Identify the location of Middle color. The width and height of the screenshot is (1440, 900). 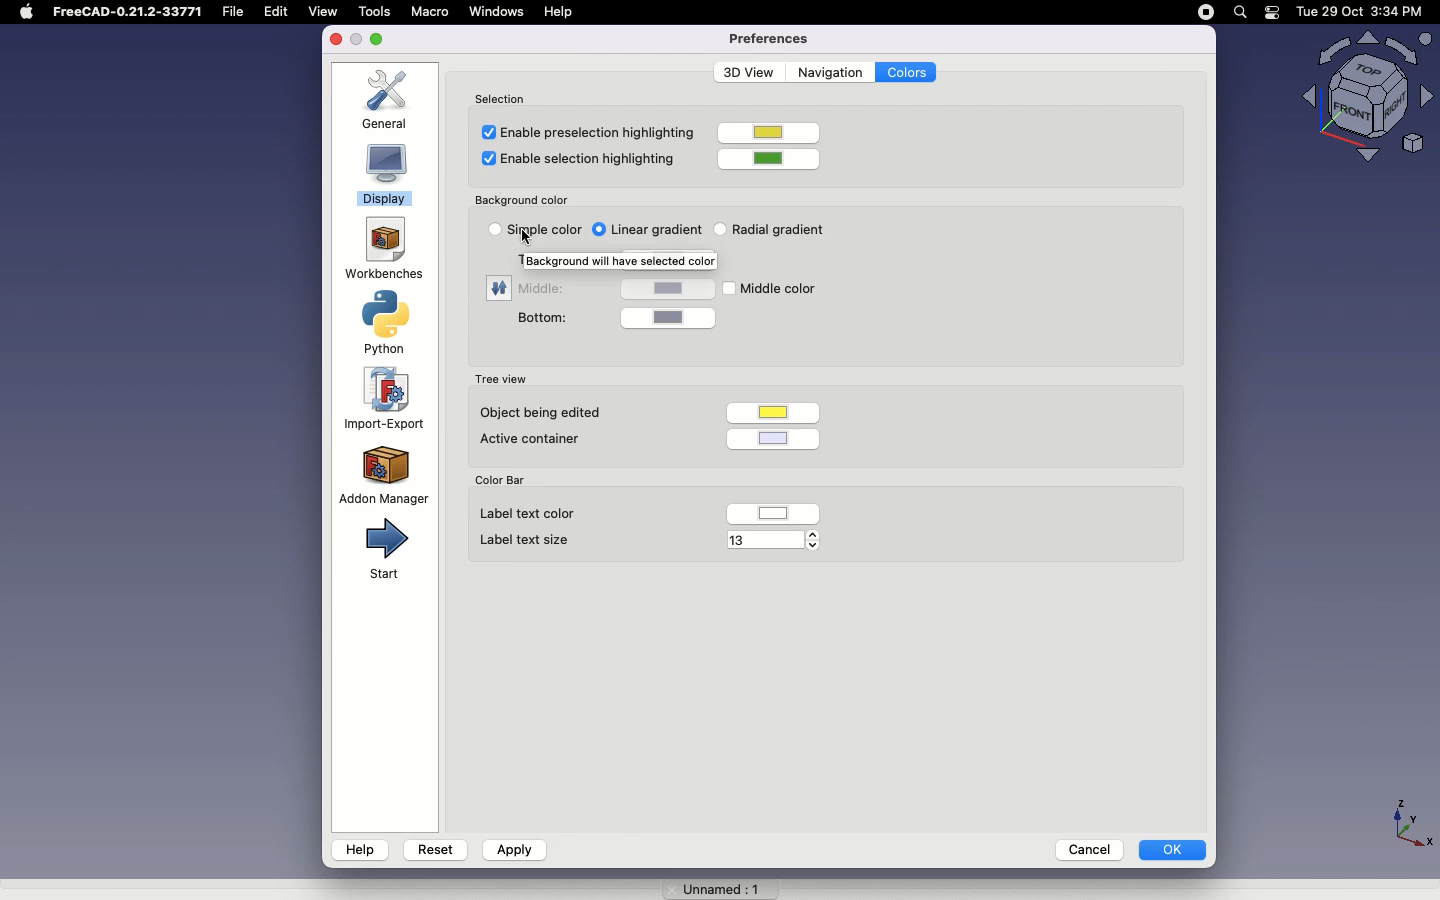
(789, 287).